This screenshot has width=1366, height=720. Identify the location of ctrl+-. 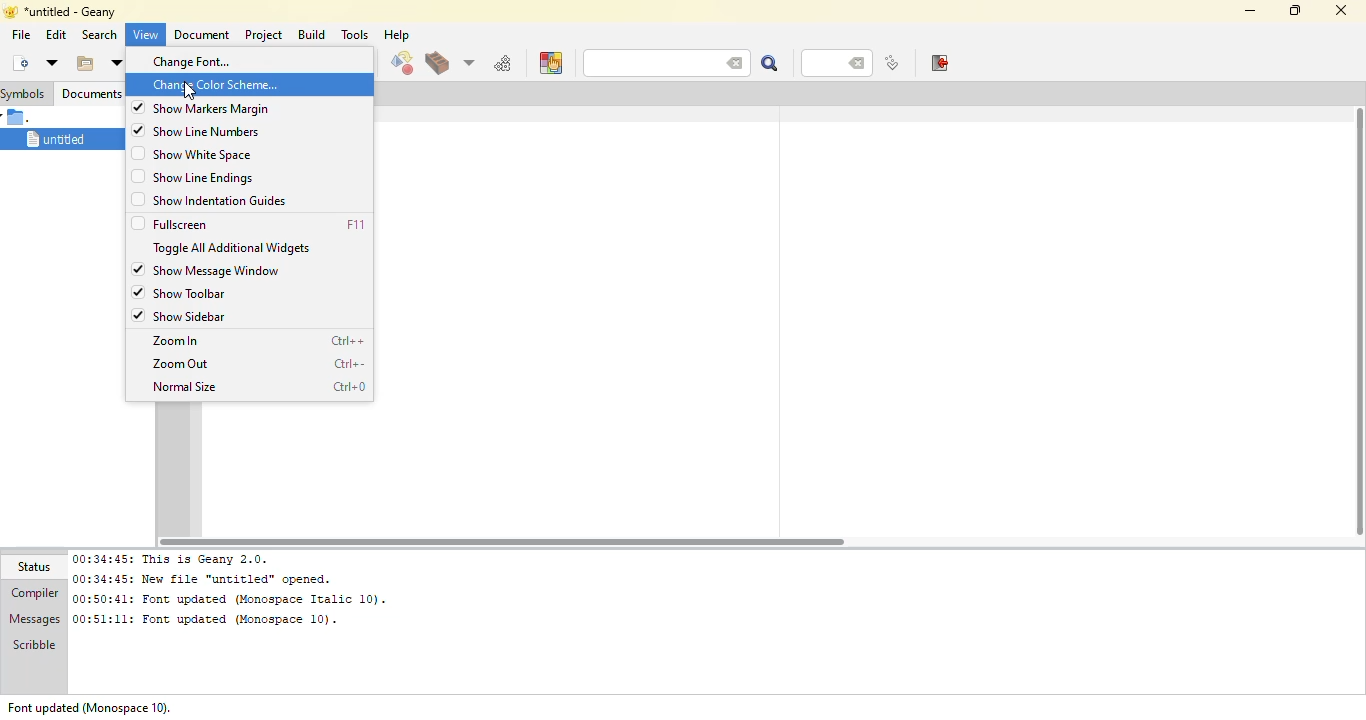
(351, 364).